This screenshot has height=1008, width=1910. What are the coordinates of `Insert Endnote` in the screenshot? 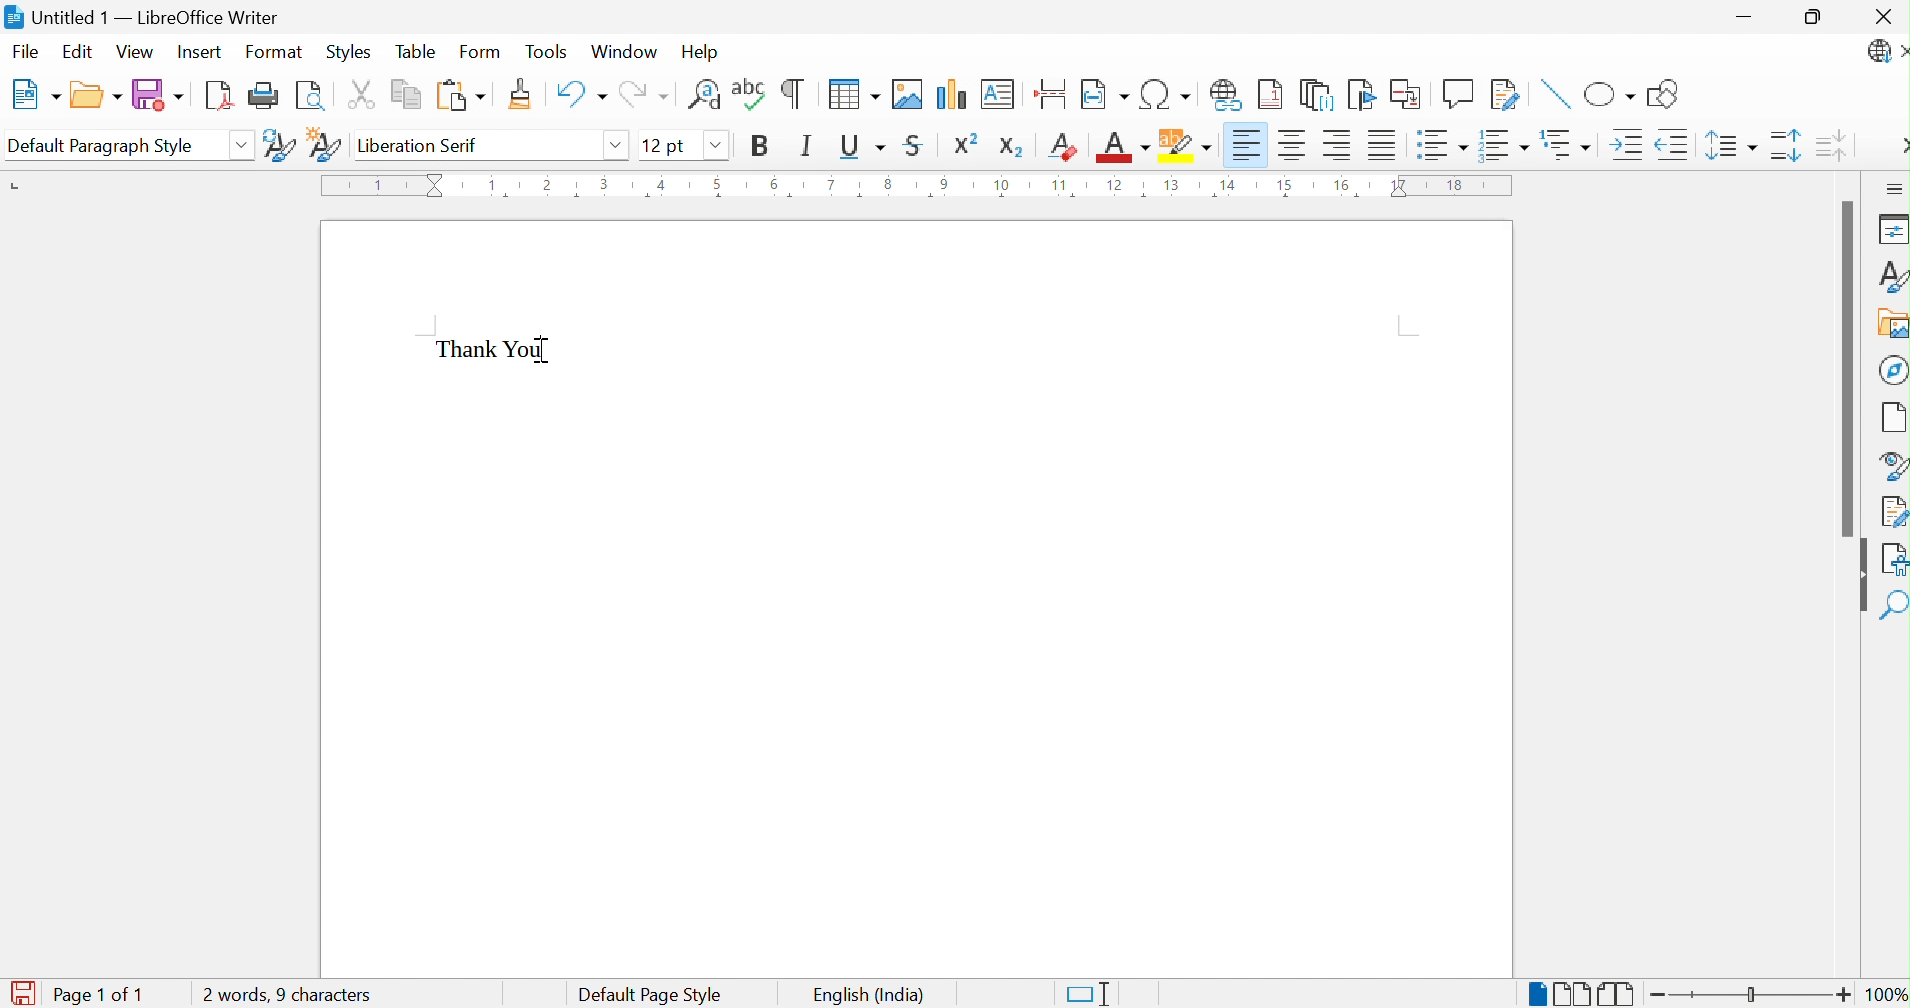 It's located at (1316, 97).